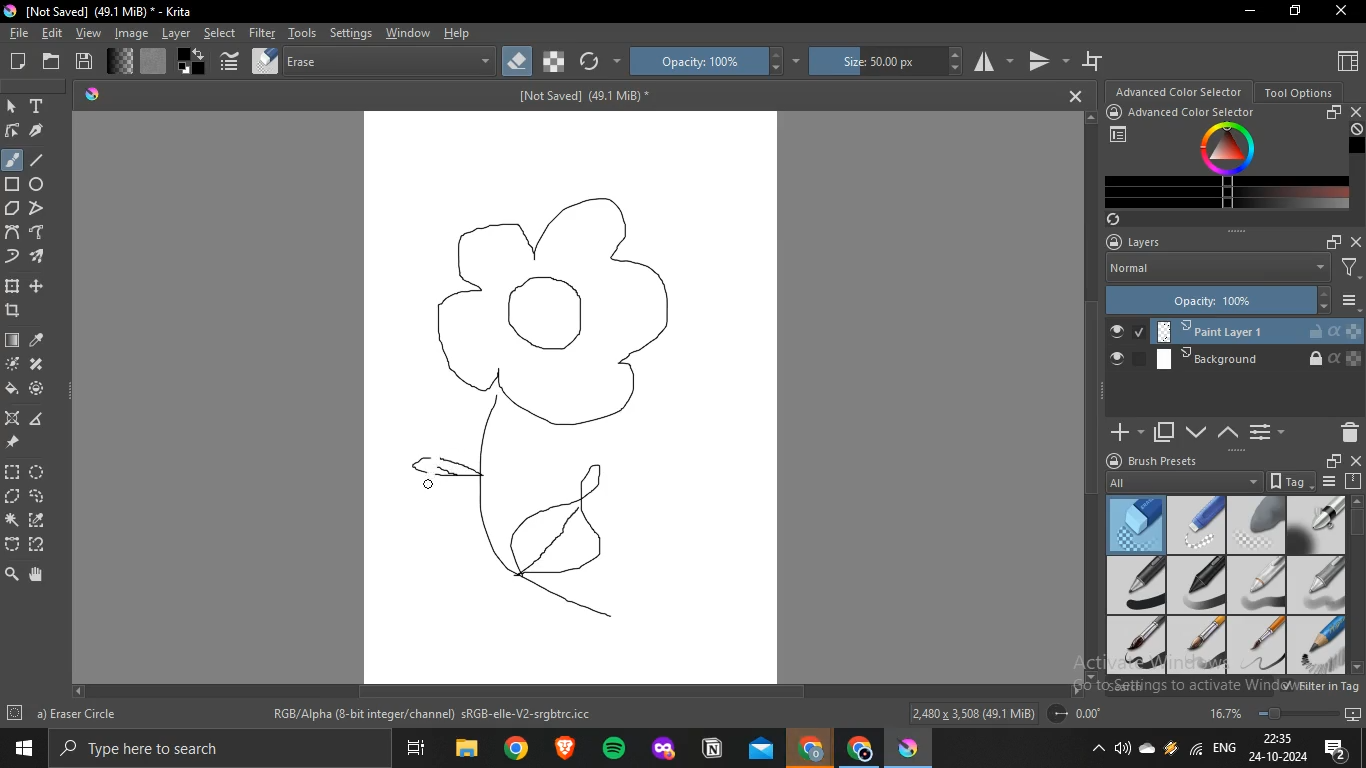 The width and height of the screenshot is (1366, 768). What do you see at coordinates (38, 389) in the screenshot?
I see `fill and color` at bounding box center [38, 389].